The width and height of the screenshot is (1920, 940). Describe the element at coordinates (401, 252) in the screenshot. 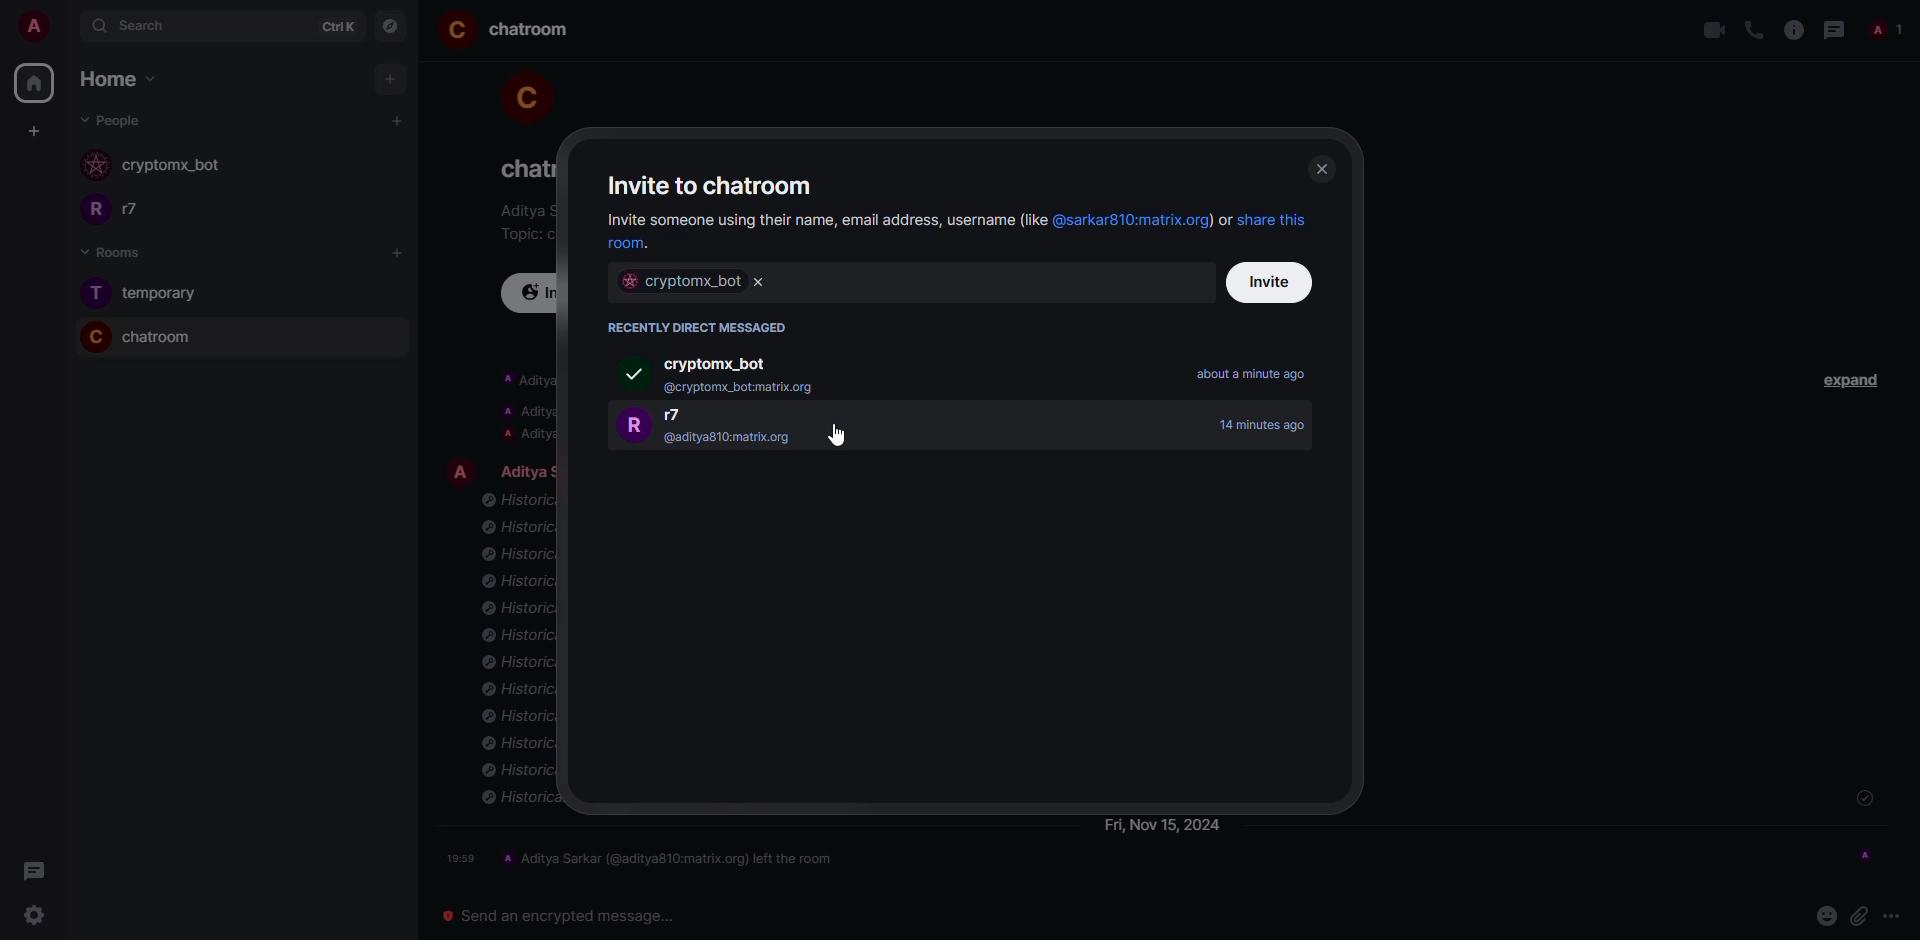

I see `add` at that location.